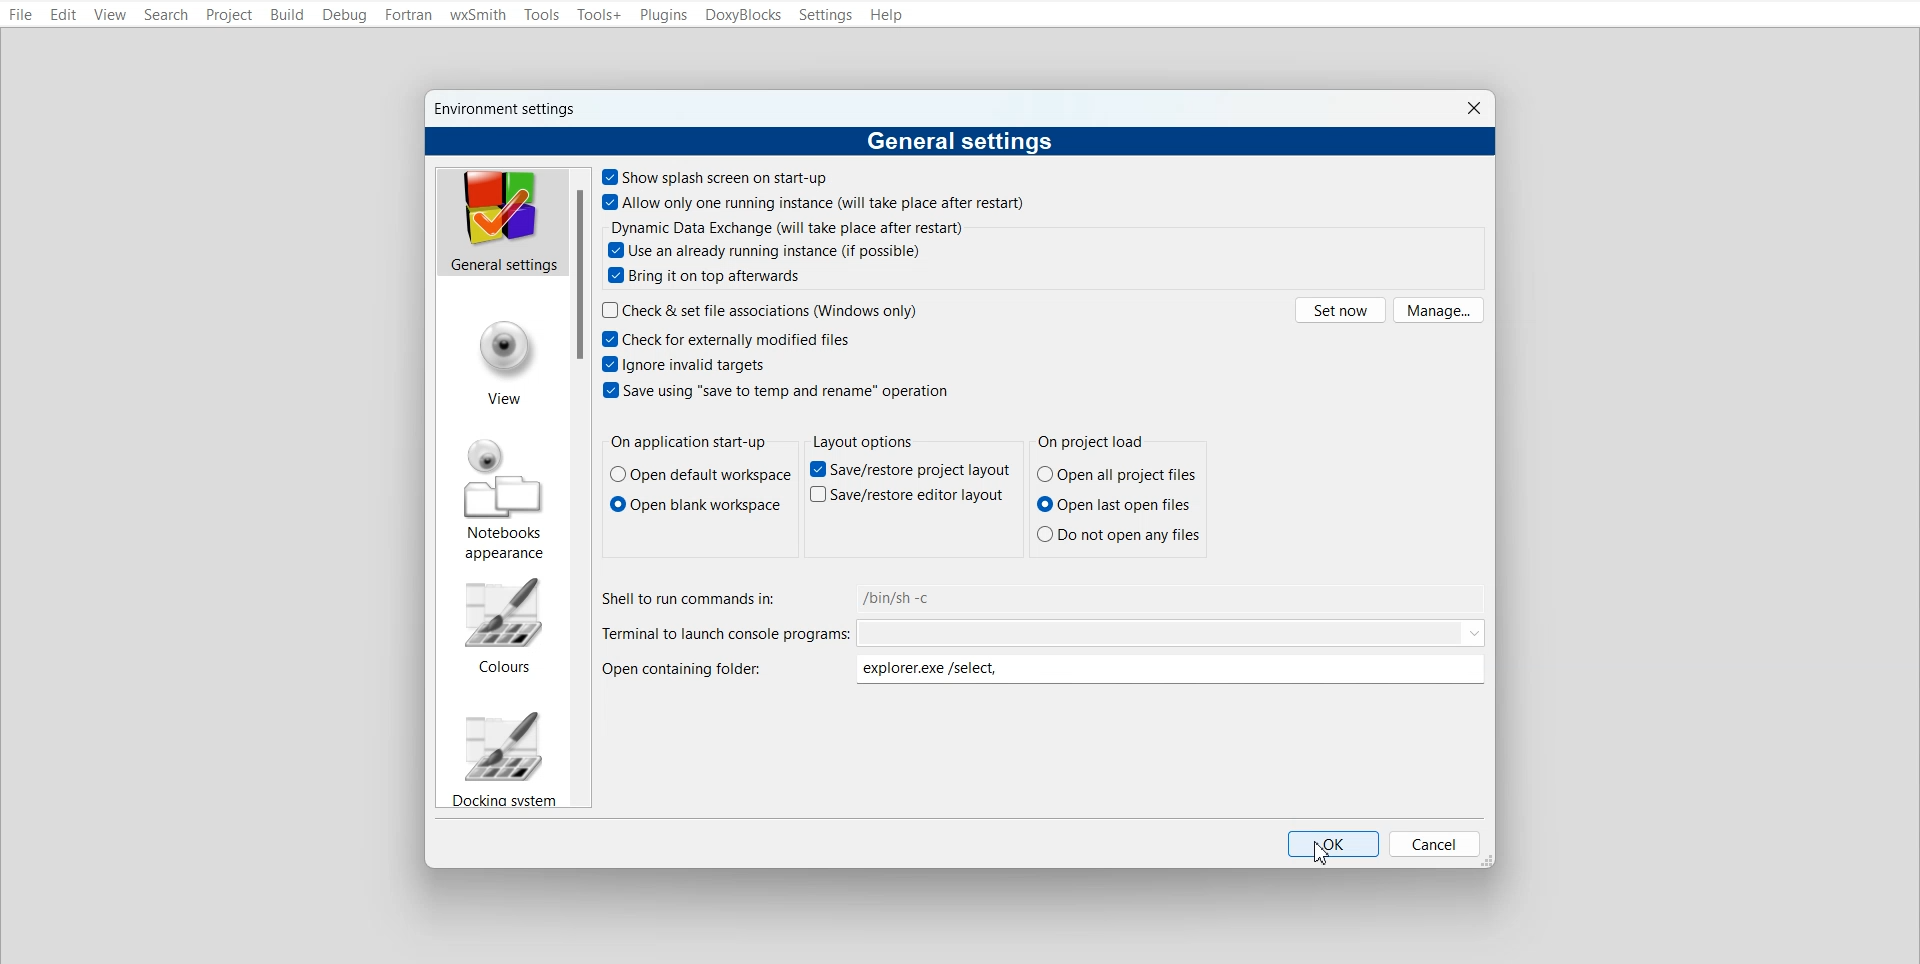 This screenshot has height=964, width=1920. What do you see at coordinates (906, 494) in the screenshot?
I see `Save/restore editor layout` at bounding box center [906, 494].